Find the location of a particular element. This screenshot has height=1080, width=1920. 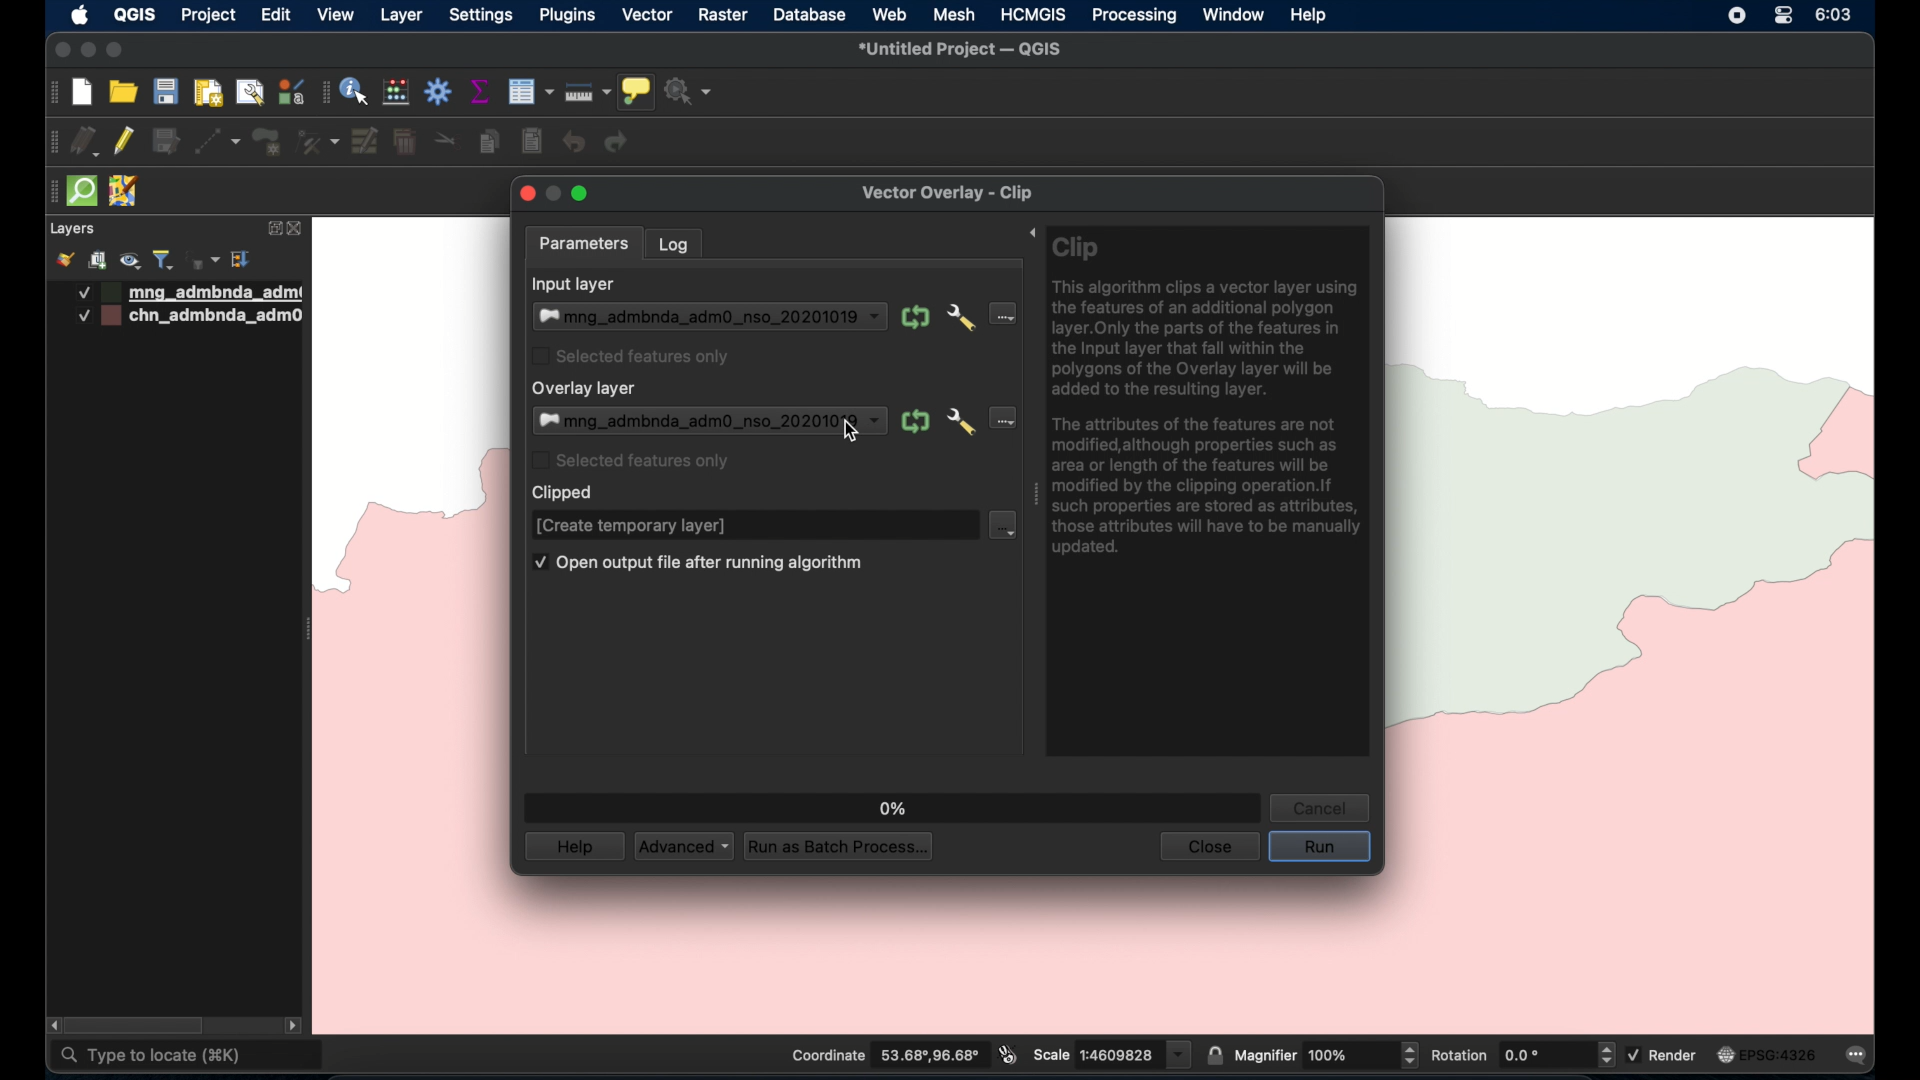

toggle editing is located at coordinates (122, 140).